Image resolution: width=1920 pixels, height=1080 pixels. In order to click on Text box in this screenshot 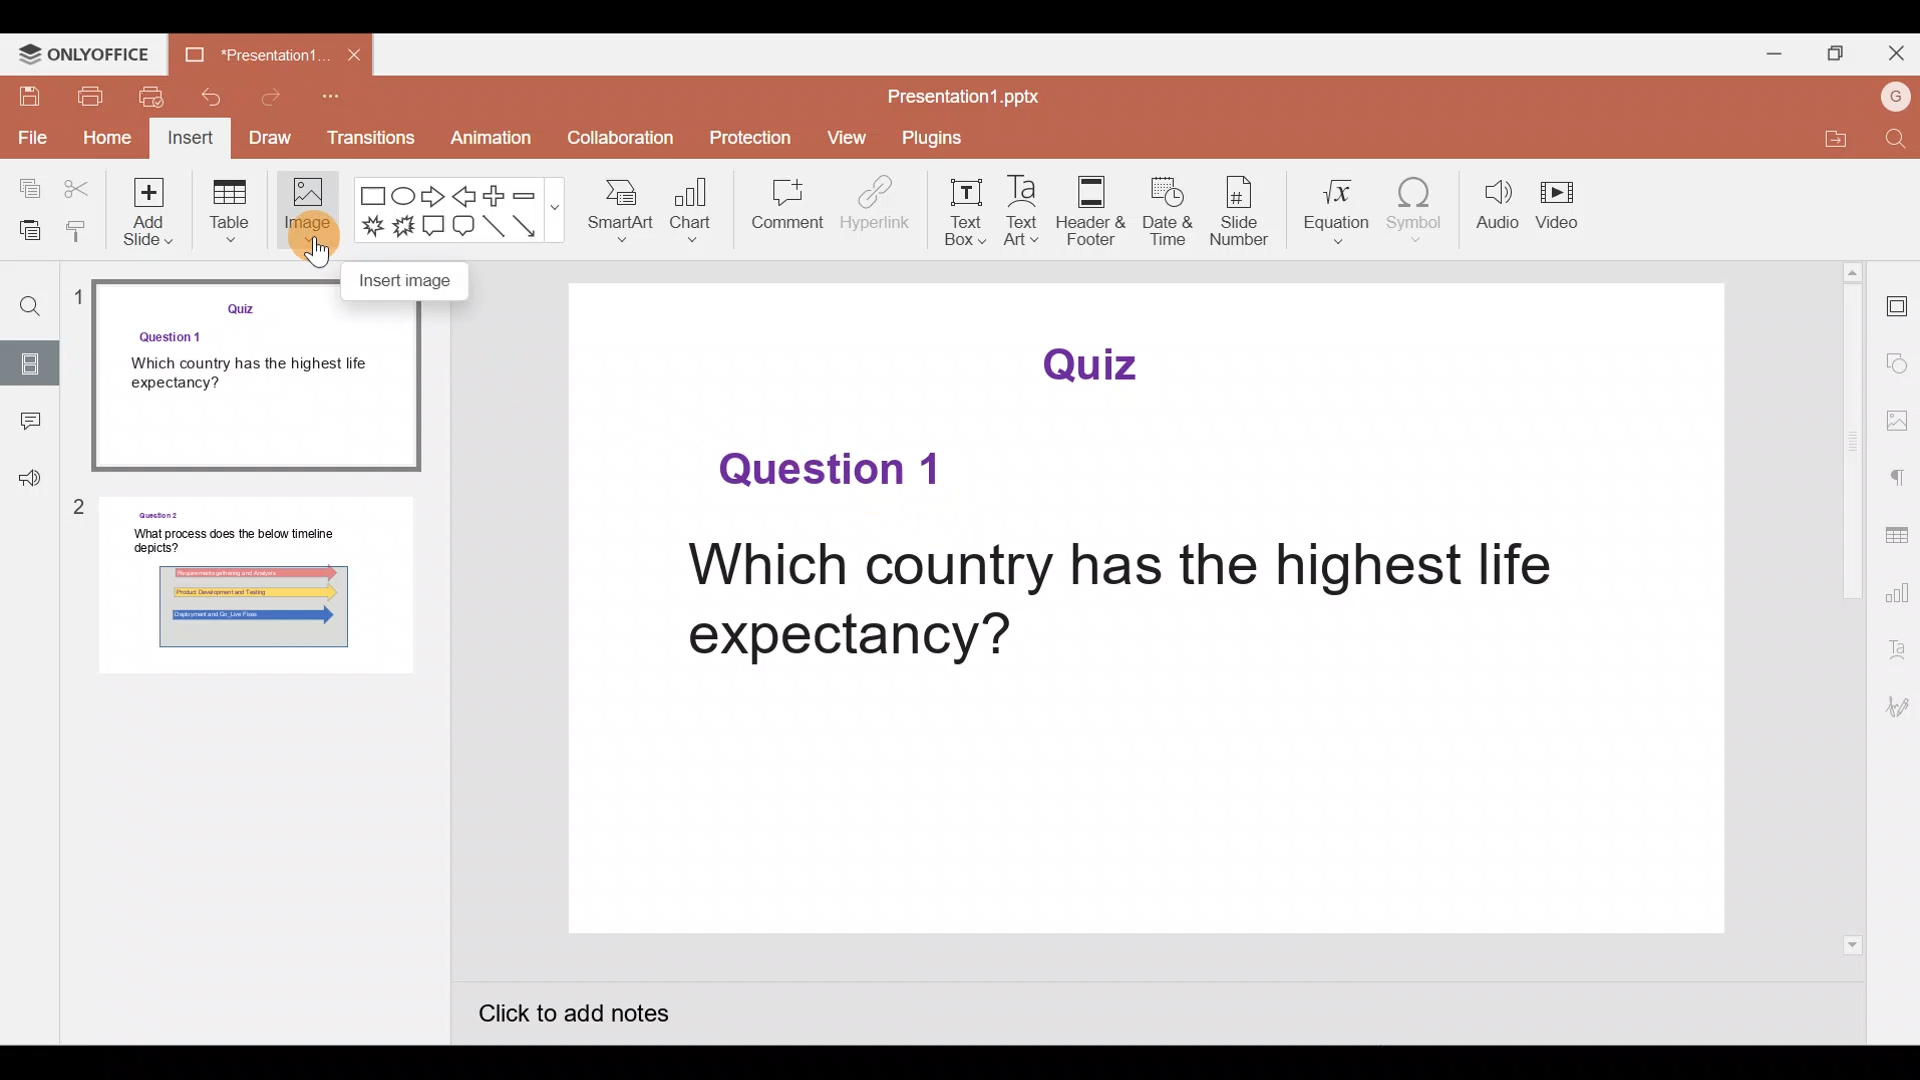, I will do `click(962, 208)`.